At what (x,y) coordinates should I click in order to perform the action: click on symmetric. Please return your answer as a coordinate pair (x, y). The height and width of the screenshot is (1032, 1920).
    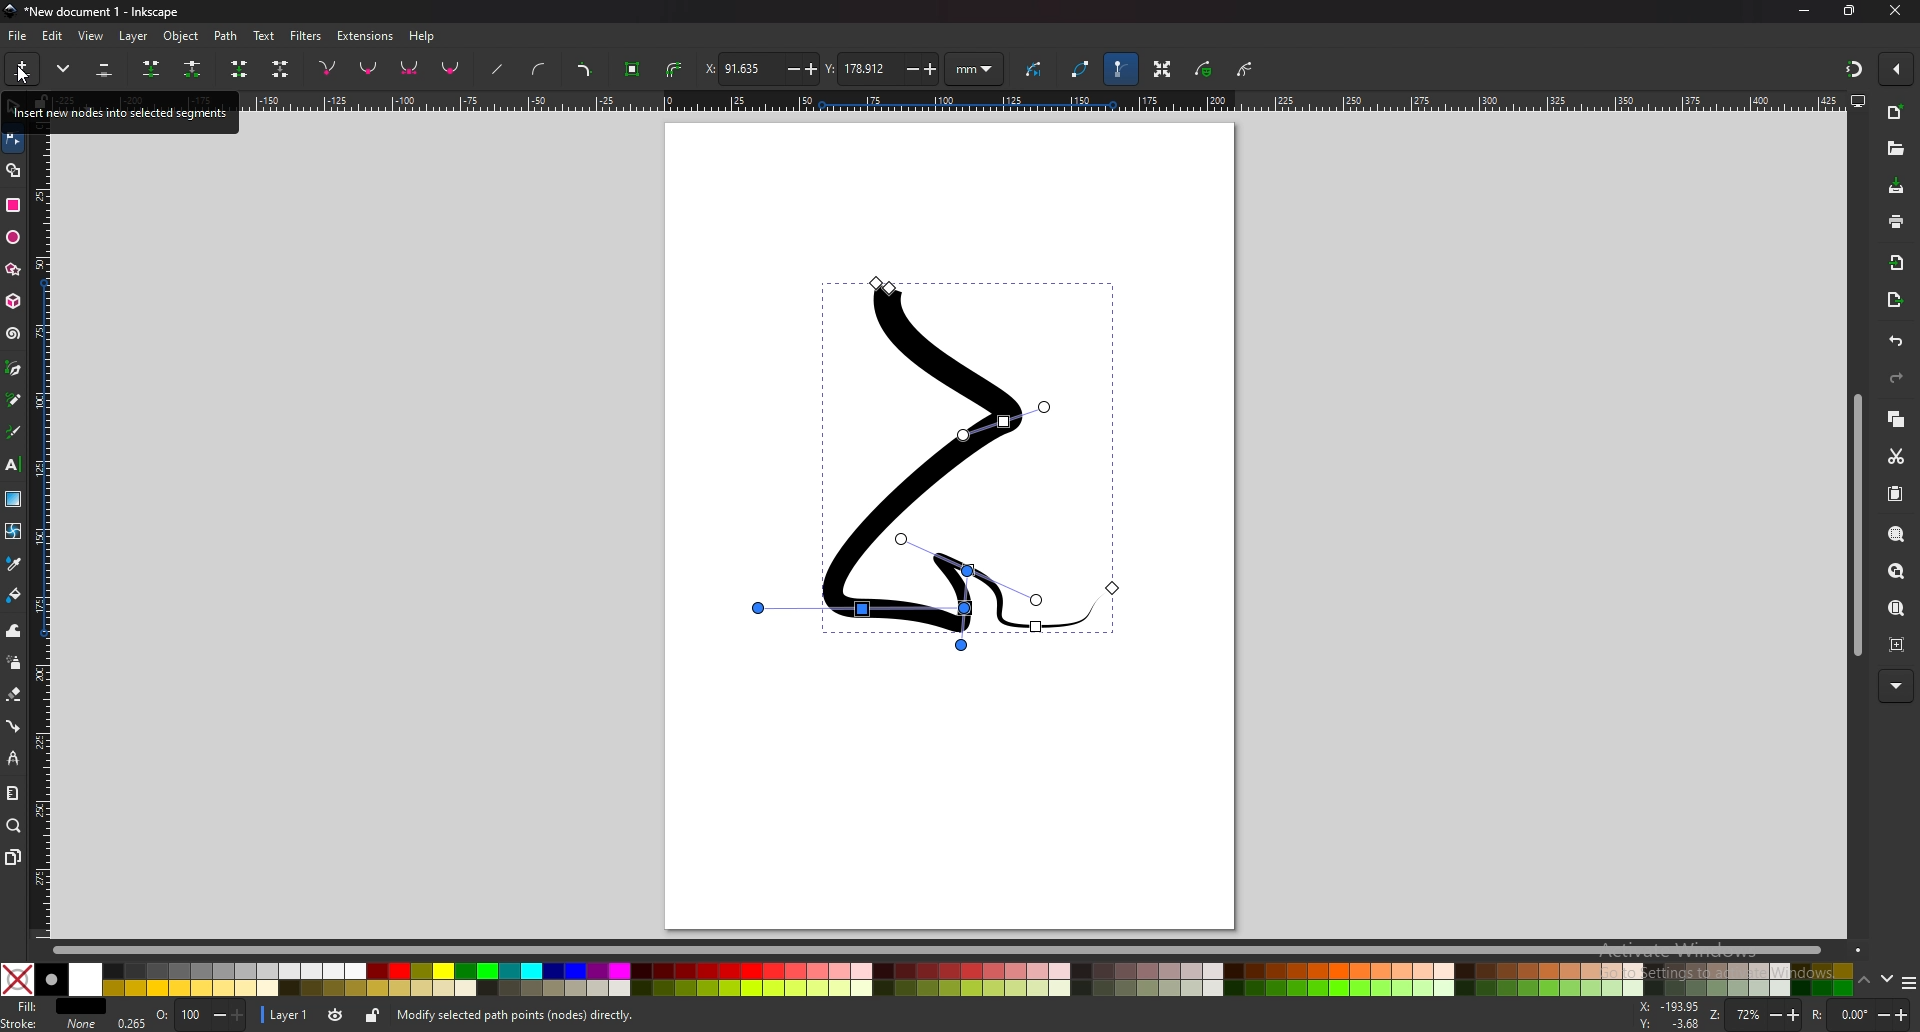
    Looking at the image, I should click on (410, 68).